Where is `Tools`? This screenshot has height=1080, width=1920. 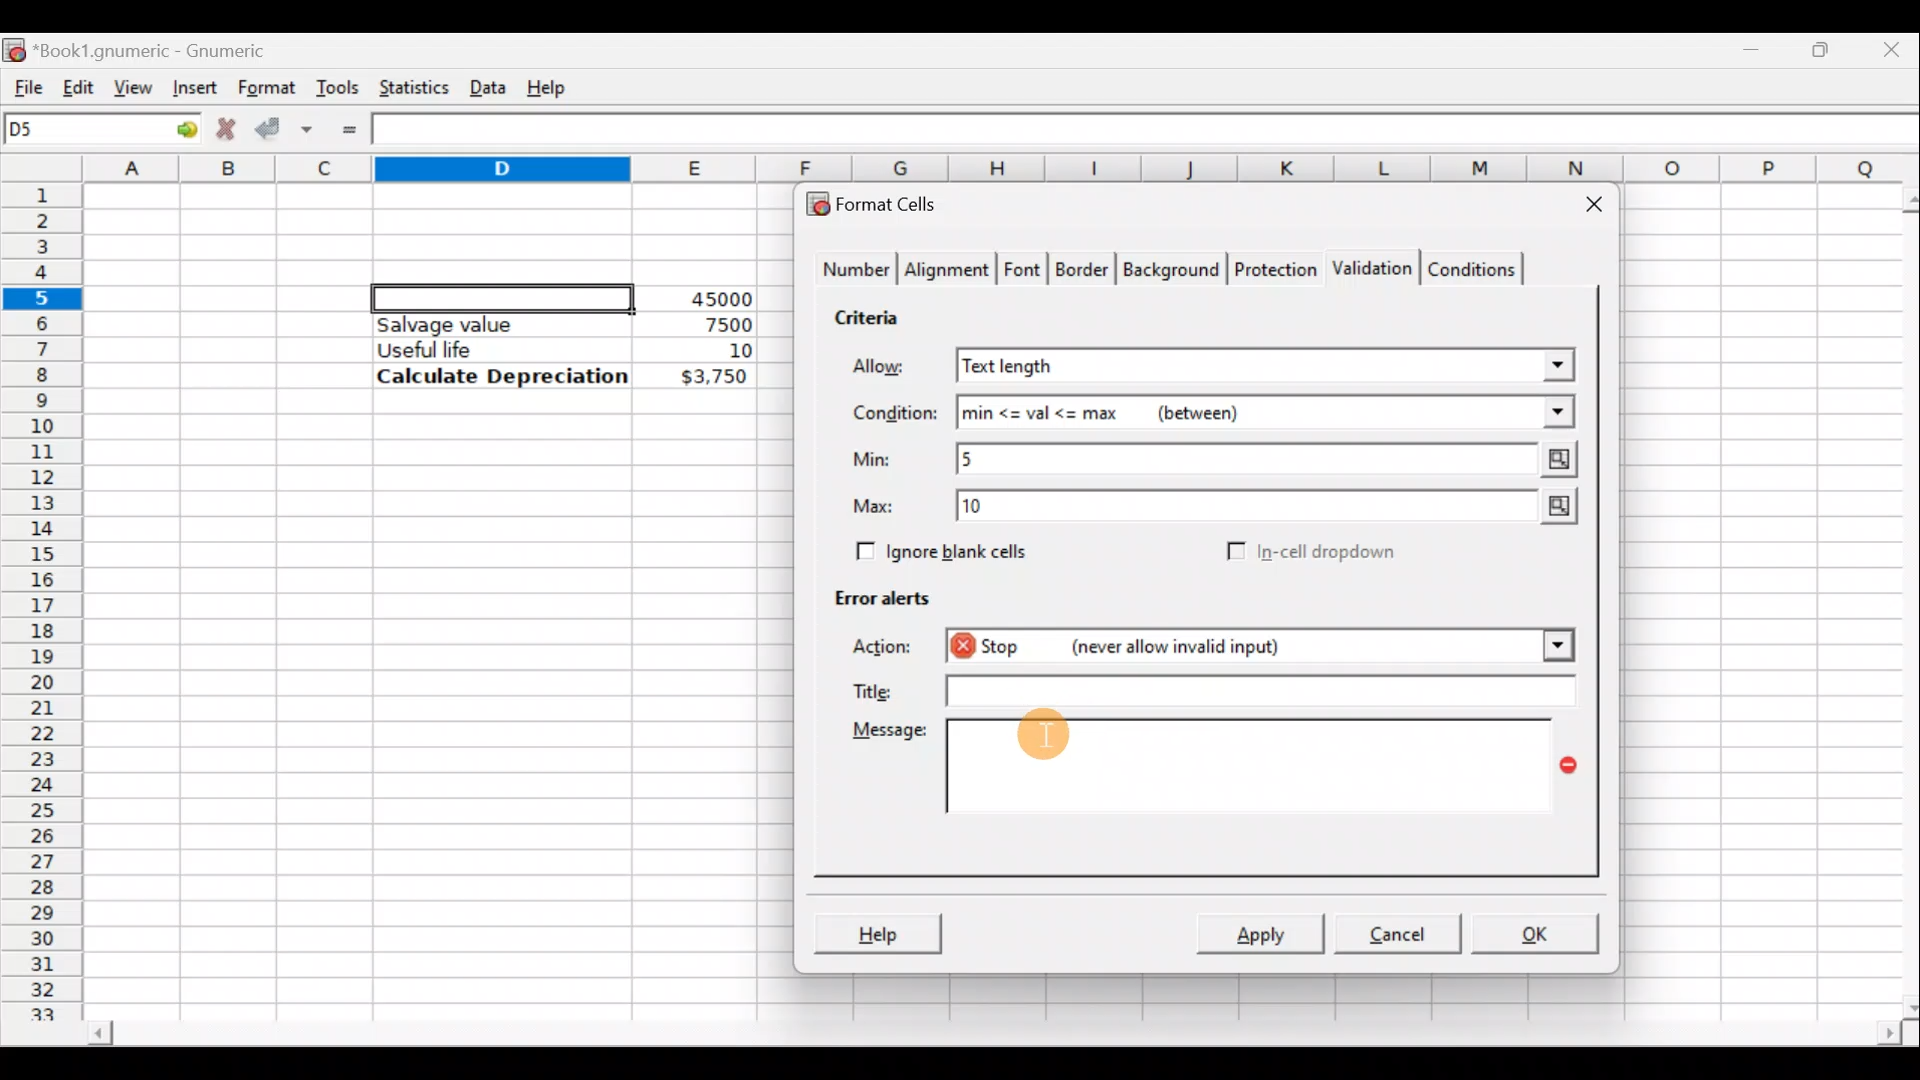 Tools is located at coordinates (337, 86).